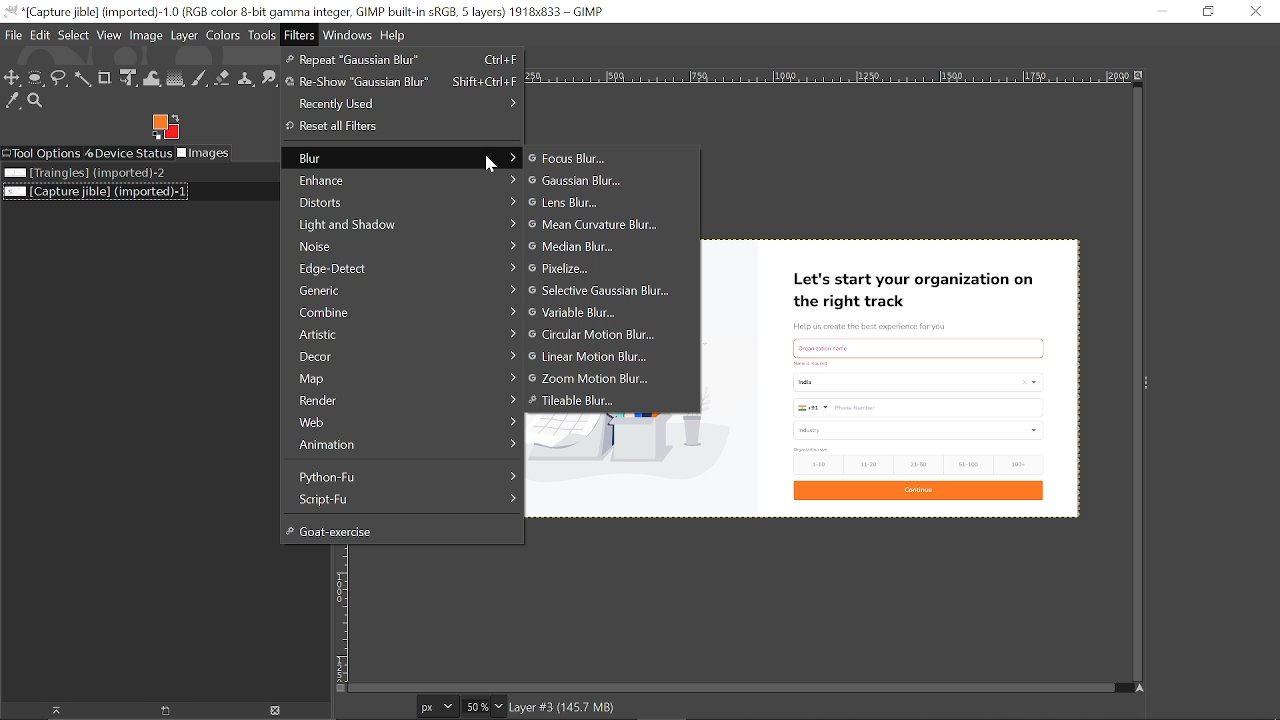 The height and width of the screenshot is (720, 1280). I want to click on Side bar menu, so click(1149, 382).